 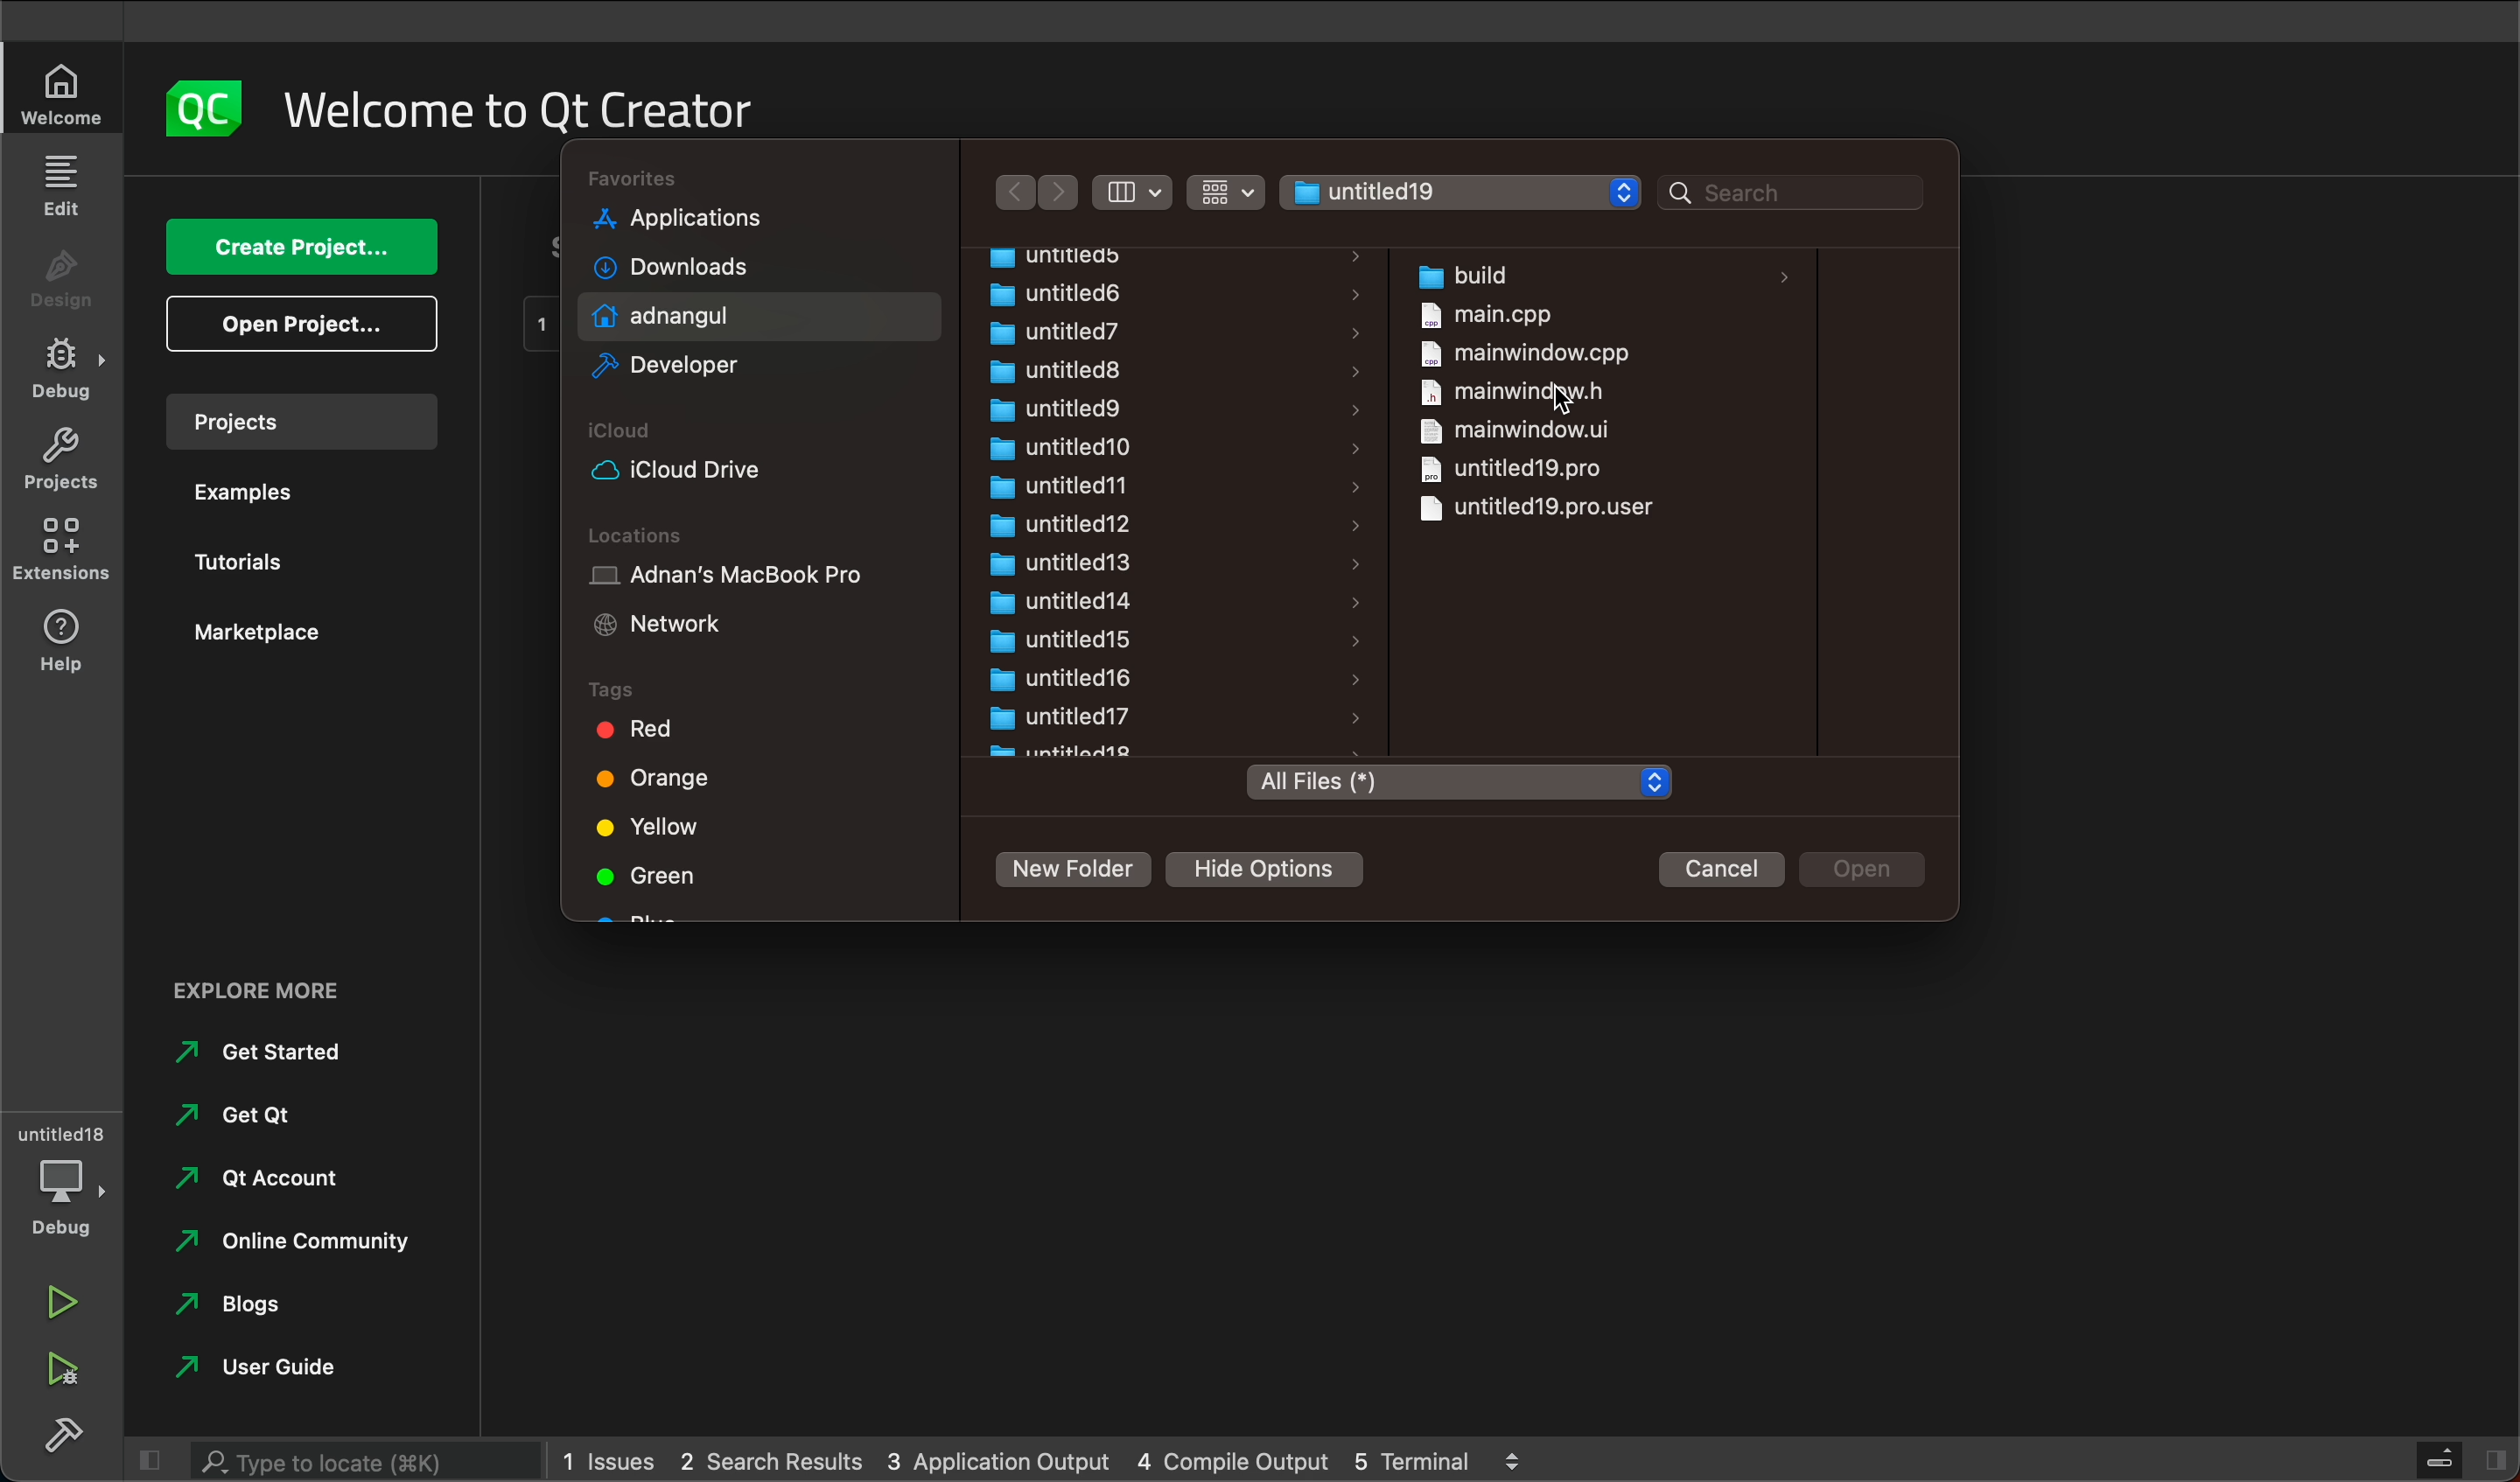 I want to click on run, so click(x=59, y=1299).